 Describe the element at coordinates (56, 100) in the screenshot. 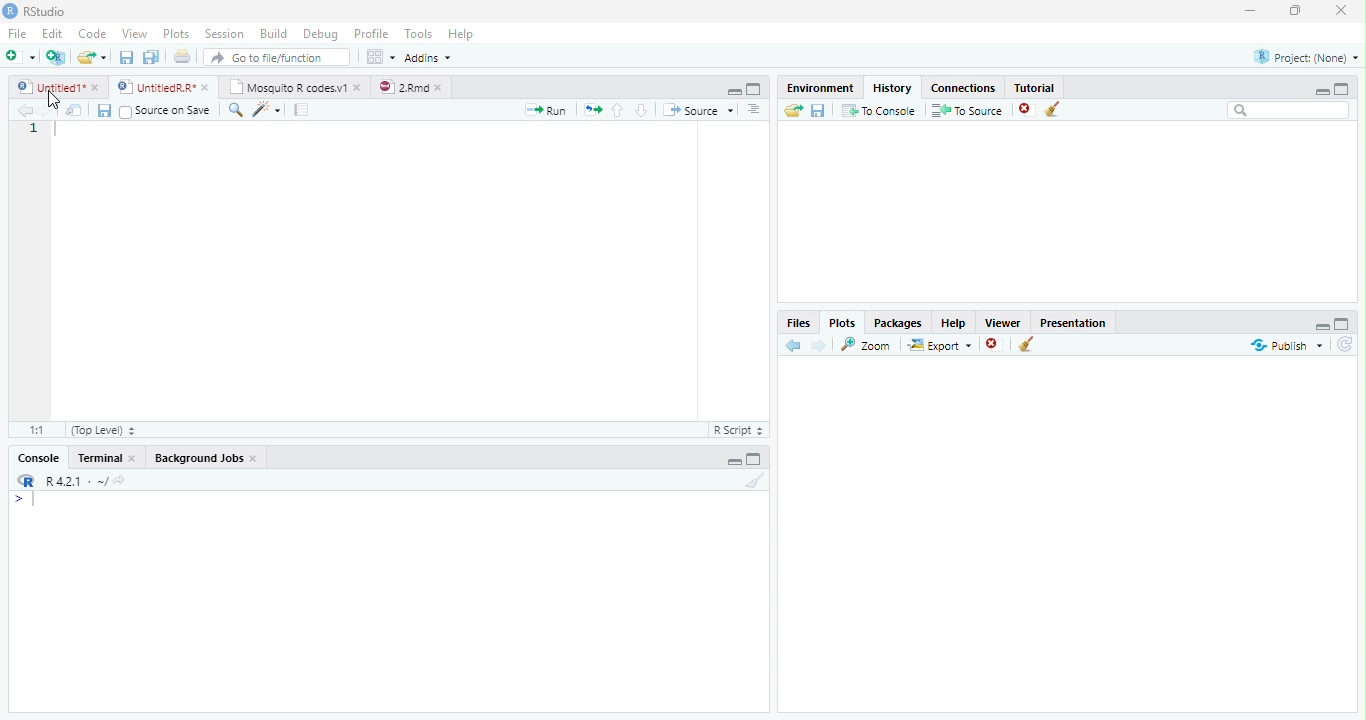

I see `Mouse Cursor` at that location.